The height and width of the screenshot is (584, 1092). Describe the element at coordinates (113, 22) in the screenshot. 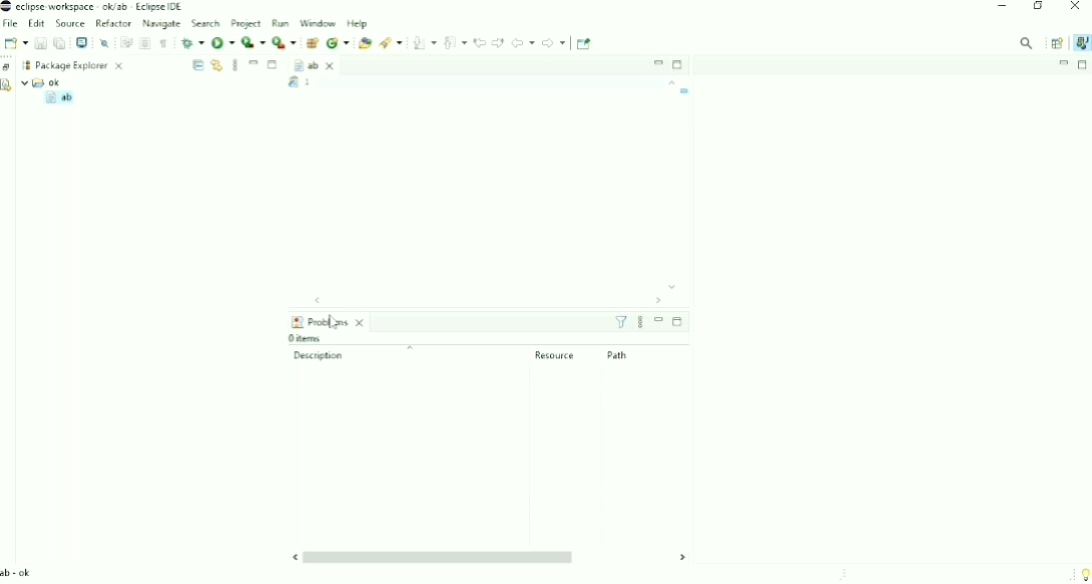

I see `Refactor` at that location.